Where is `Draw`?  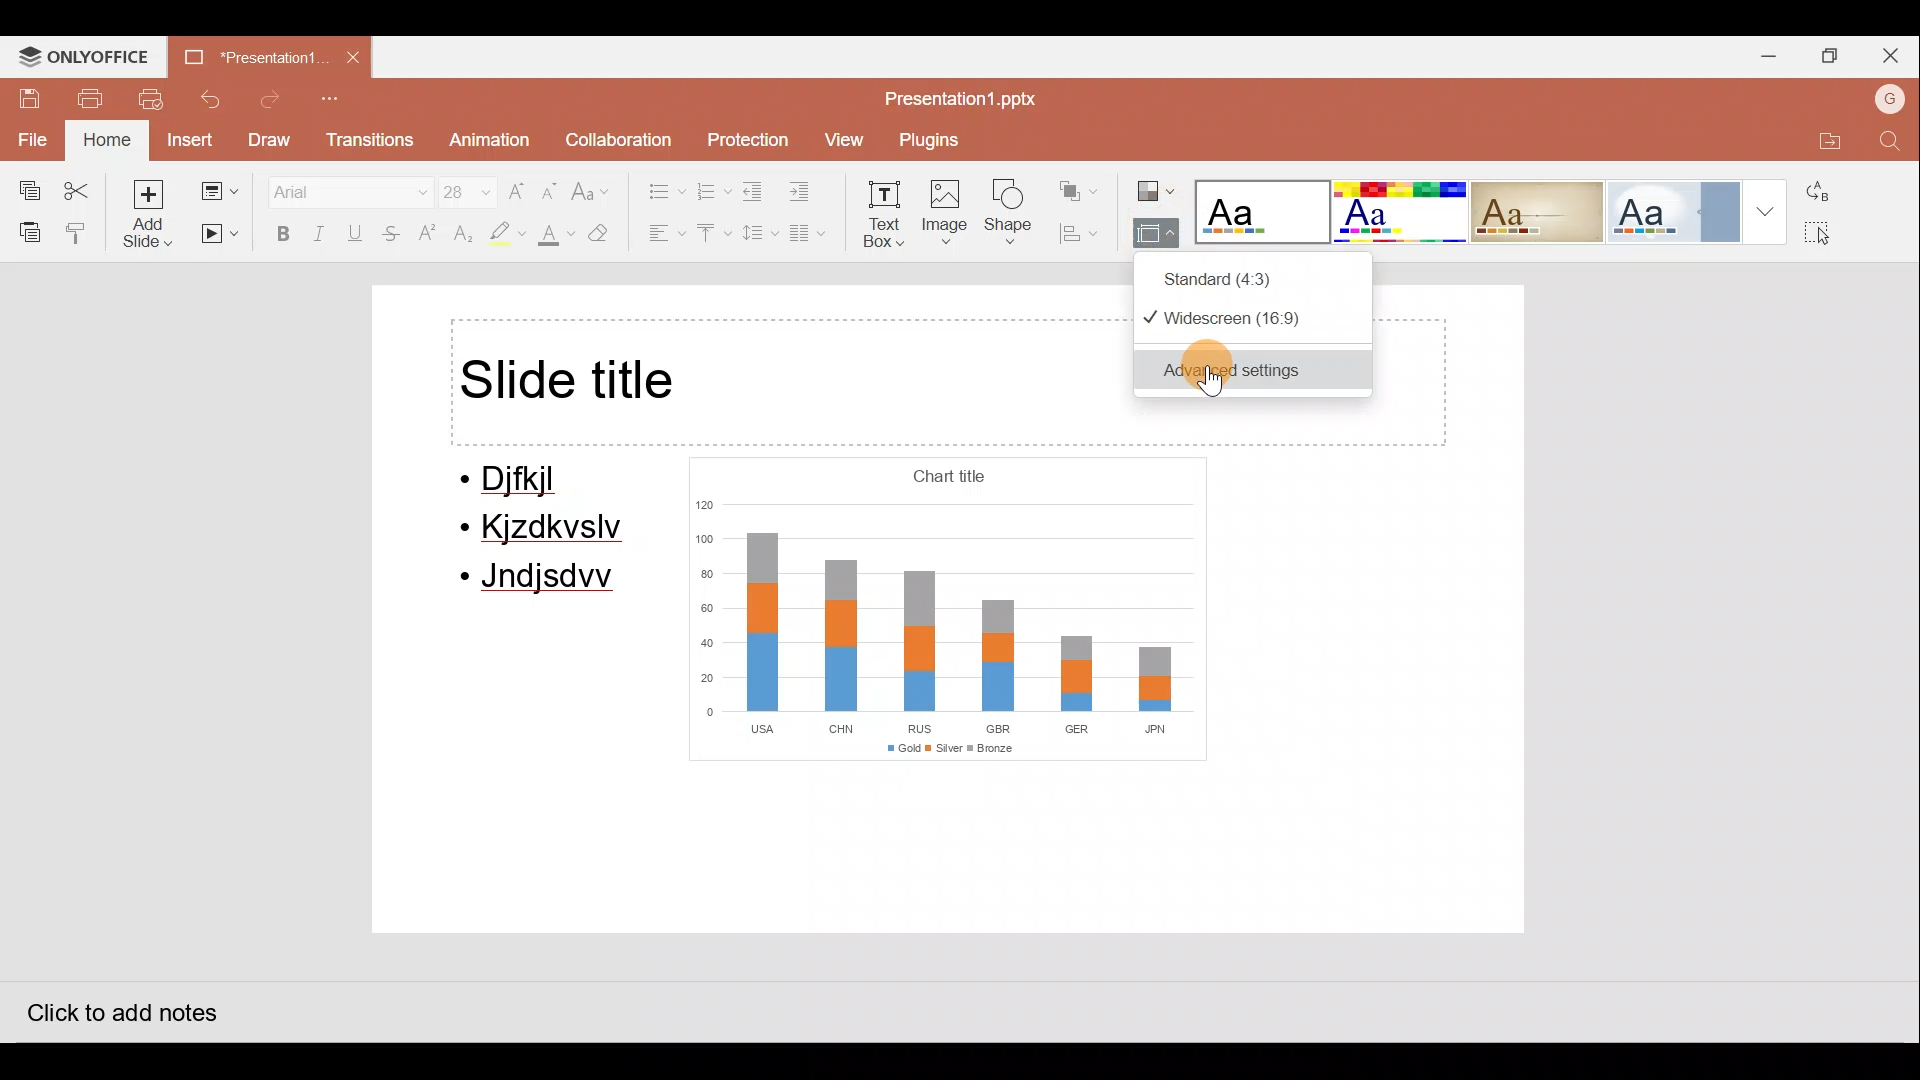 Draw is located at coordinates (272, 140).